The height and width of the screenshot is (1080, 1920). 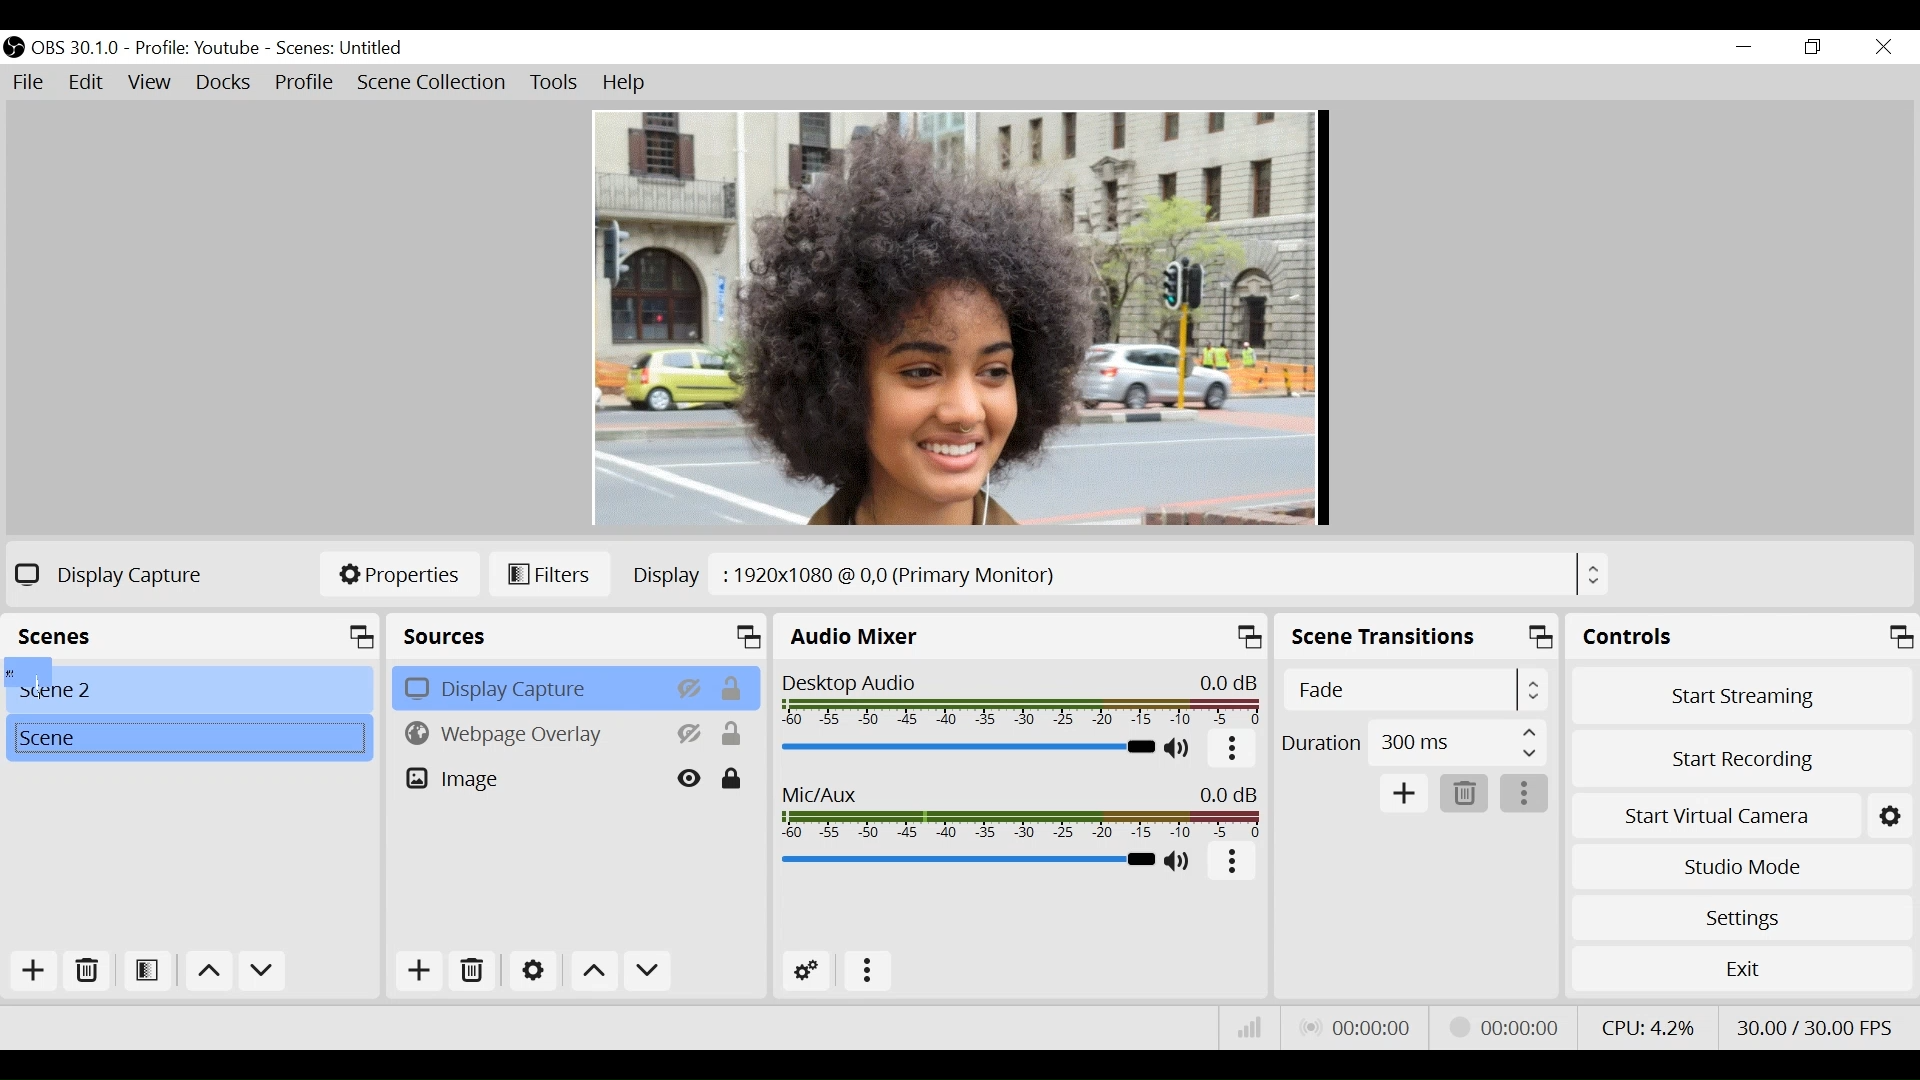 What do you see at coordinates (965, 860) in the screenshot?
I see `Mic/Aux` at bounding box center [965, 860].